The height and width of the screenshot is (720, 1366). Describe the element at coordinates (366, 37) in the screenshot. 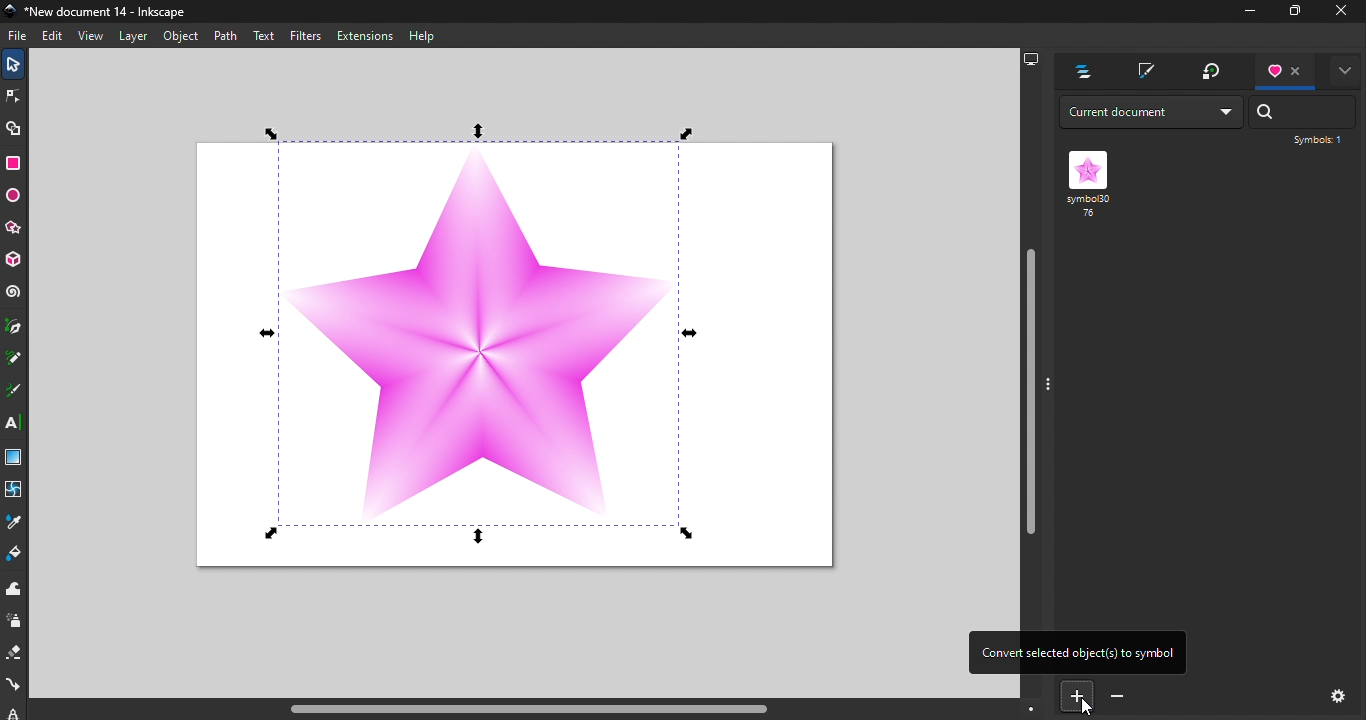

I see `Extensions` at that location.